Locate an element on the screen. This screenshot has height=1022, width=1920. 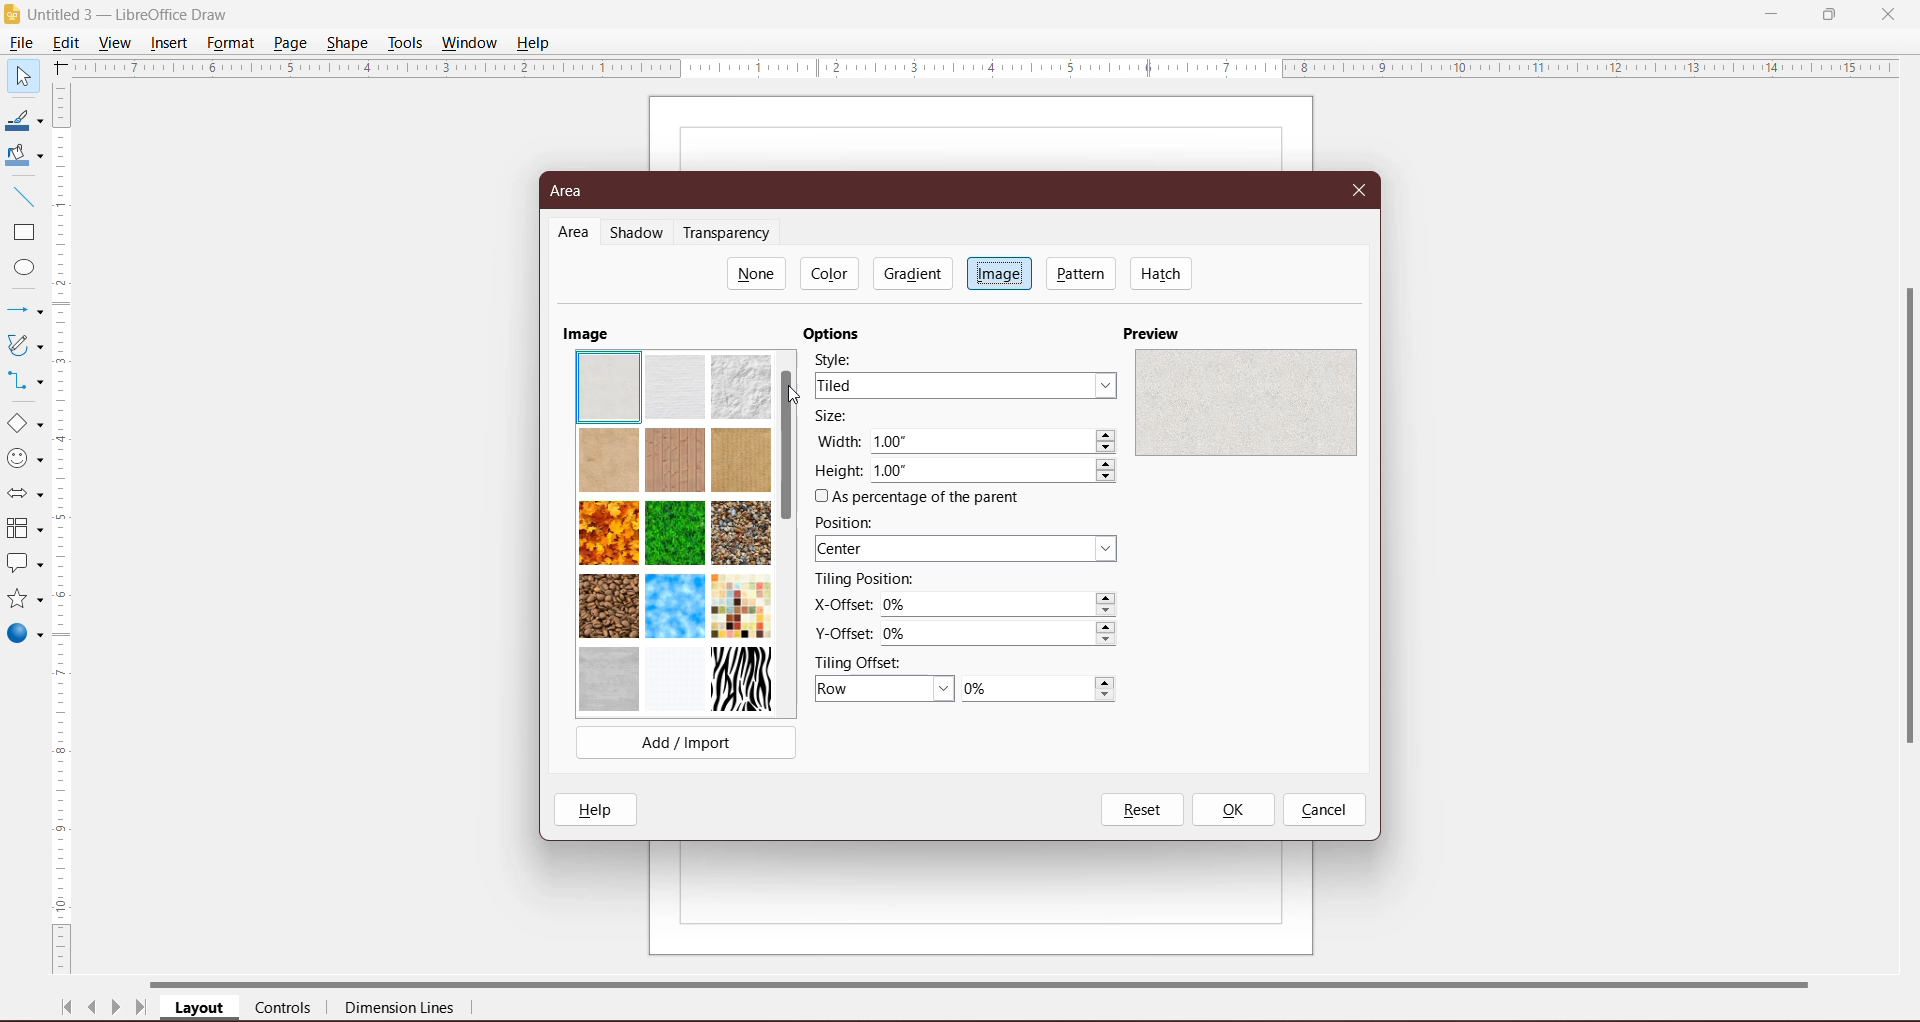
Select the position is located at coordinates (969, 550).